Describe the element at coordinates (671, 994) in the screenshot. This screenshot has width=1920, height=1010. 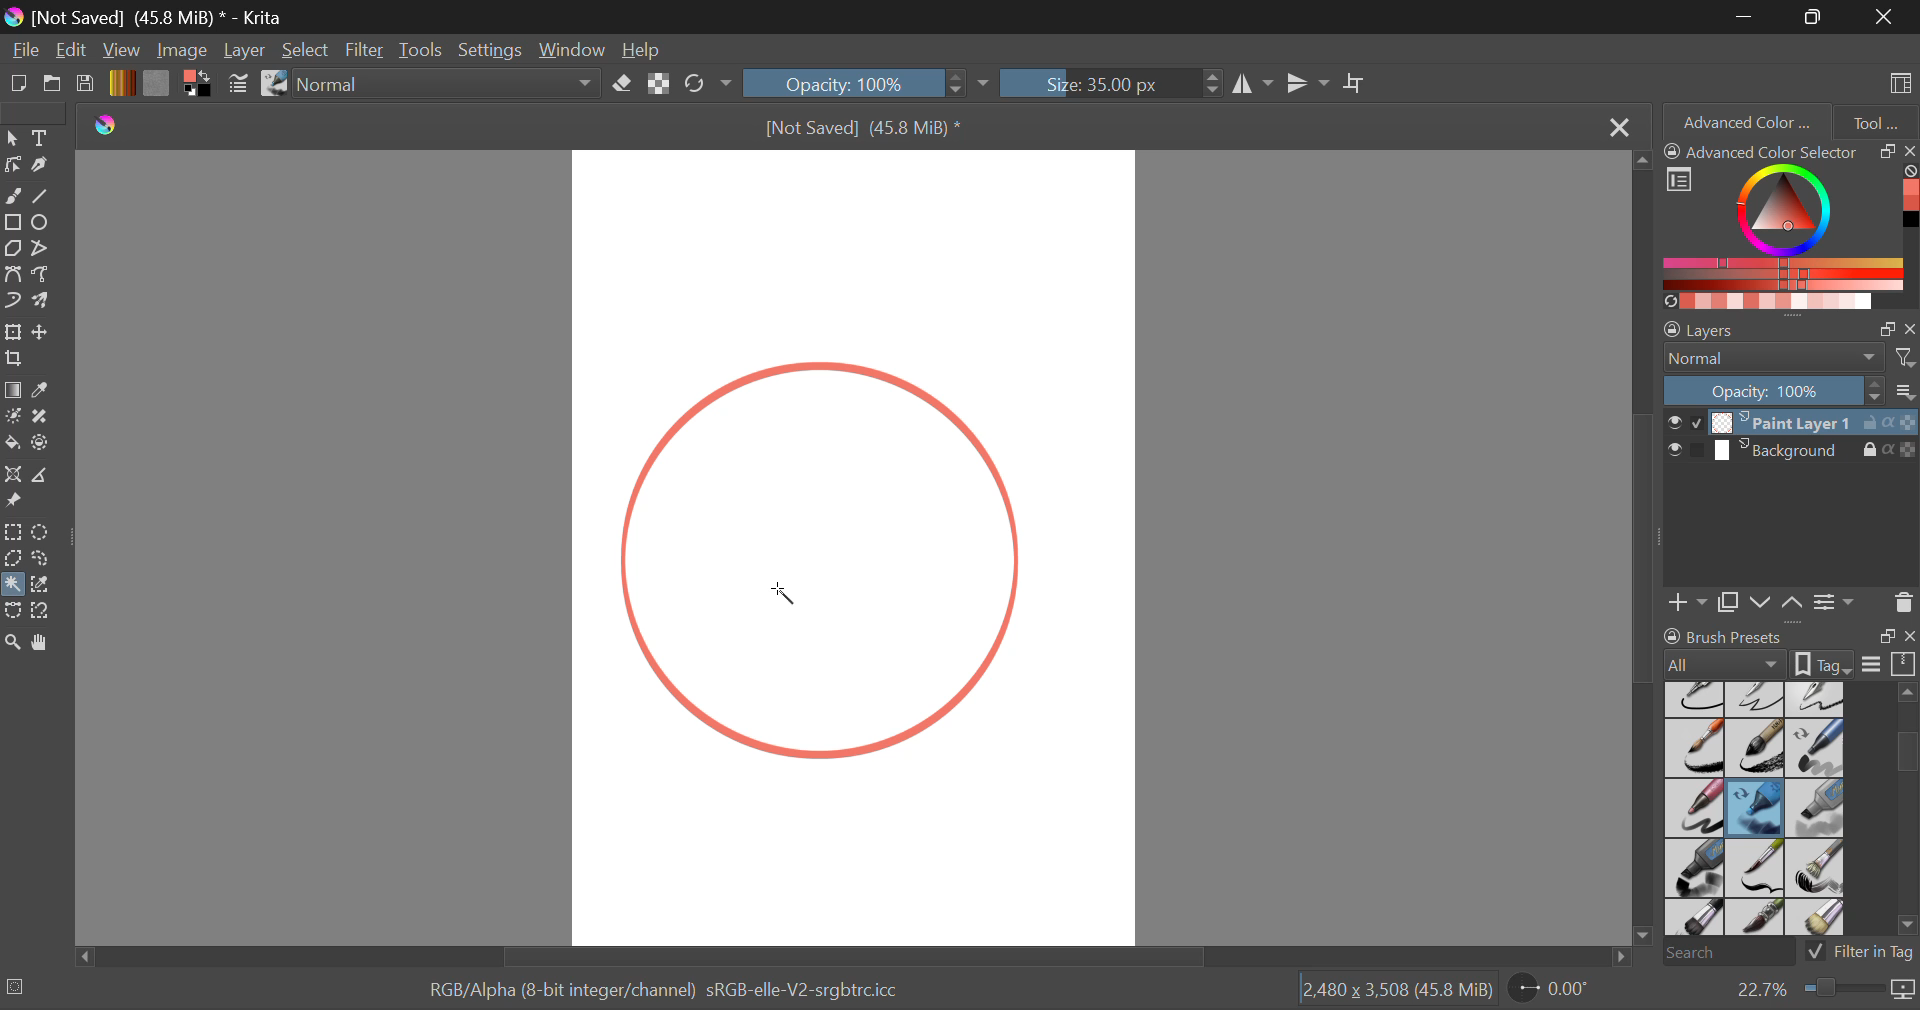
I see `Color Display Info` at that location.